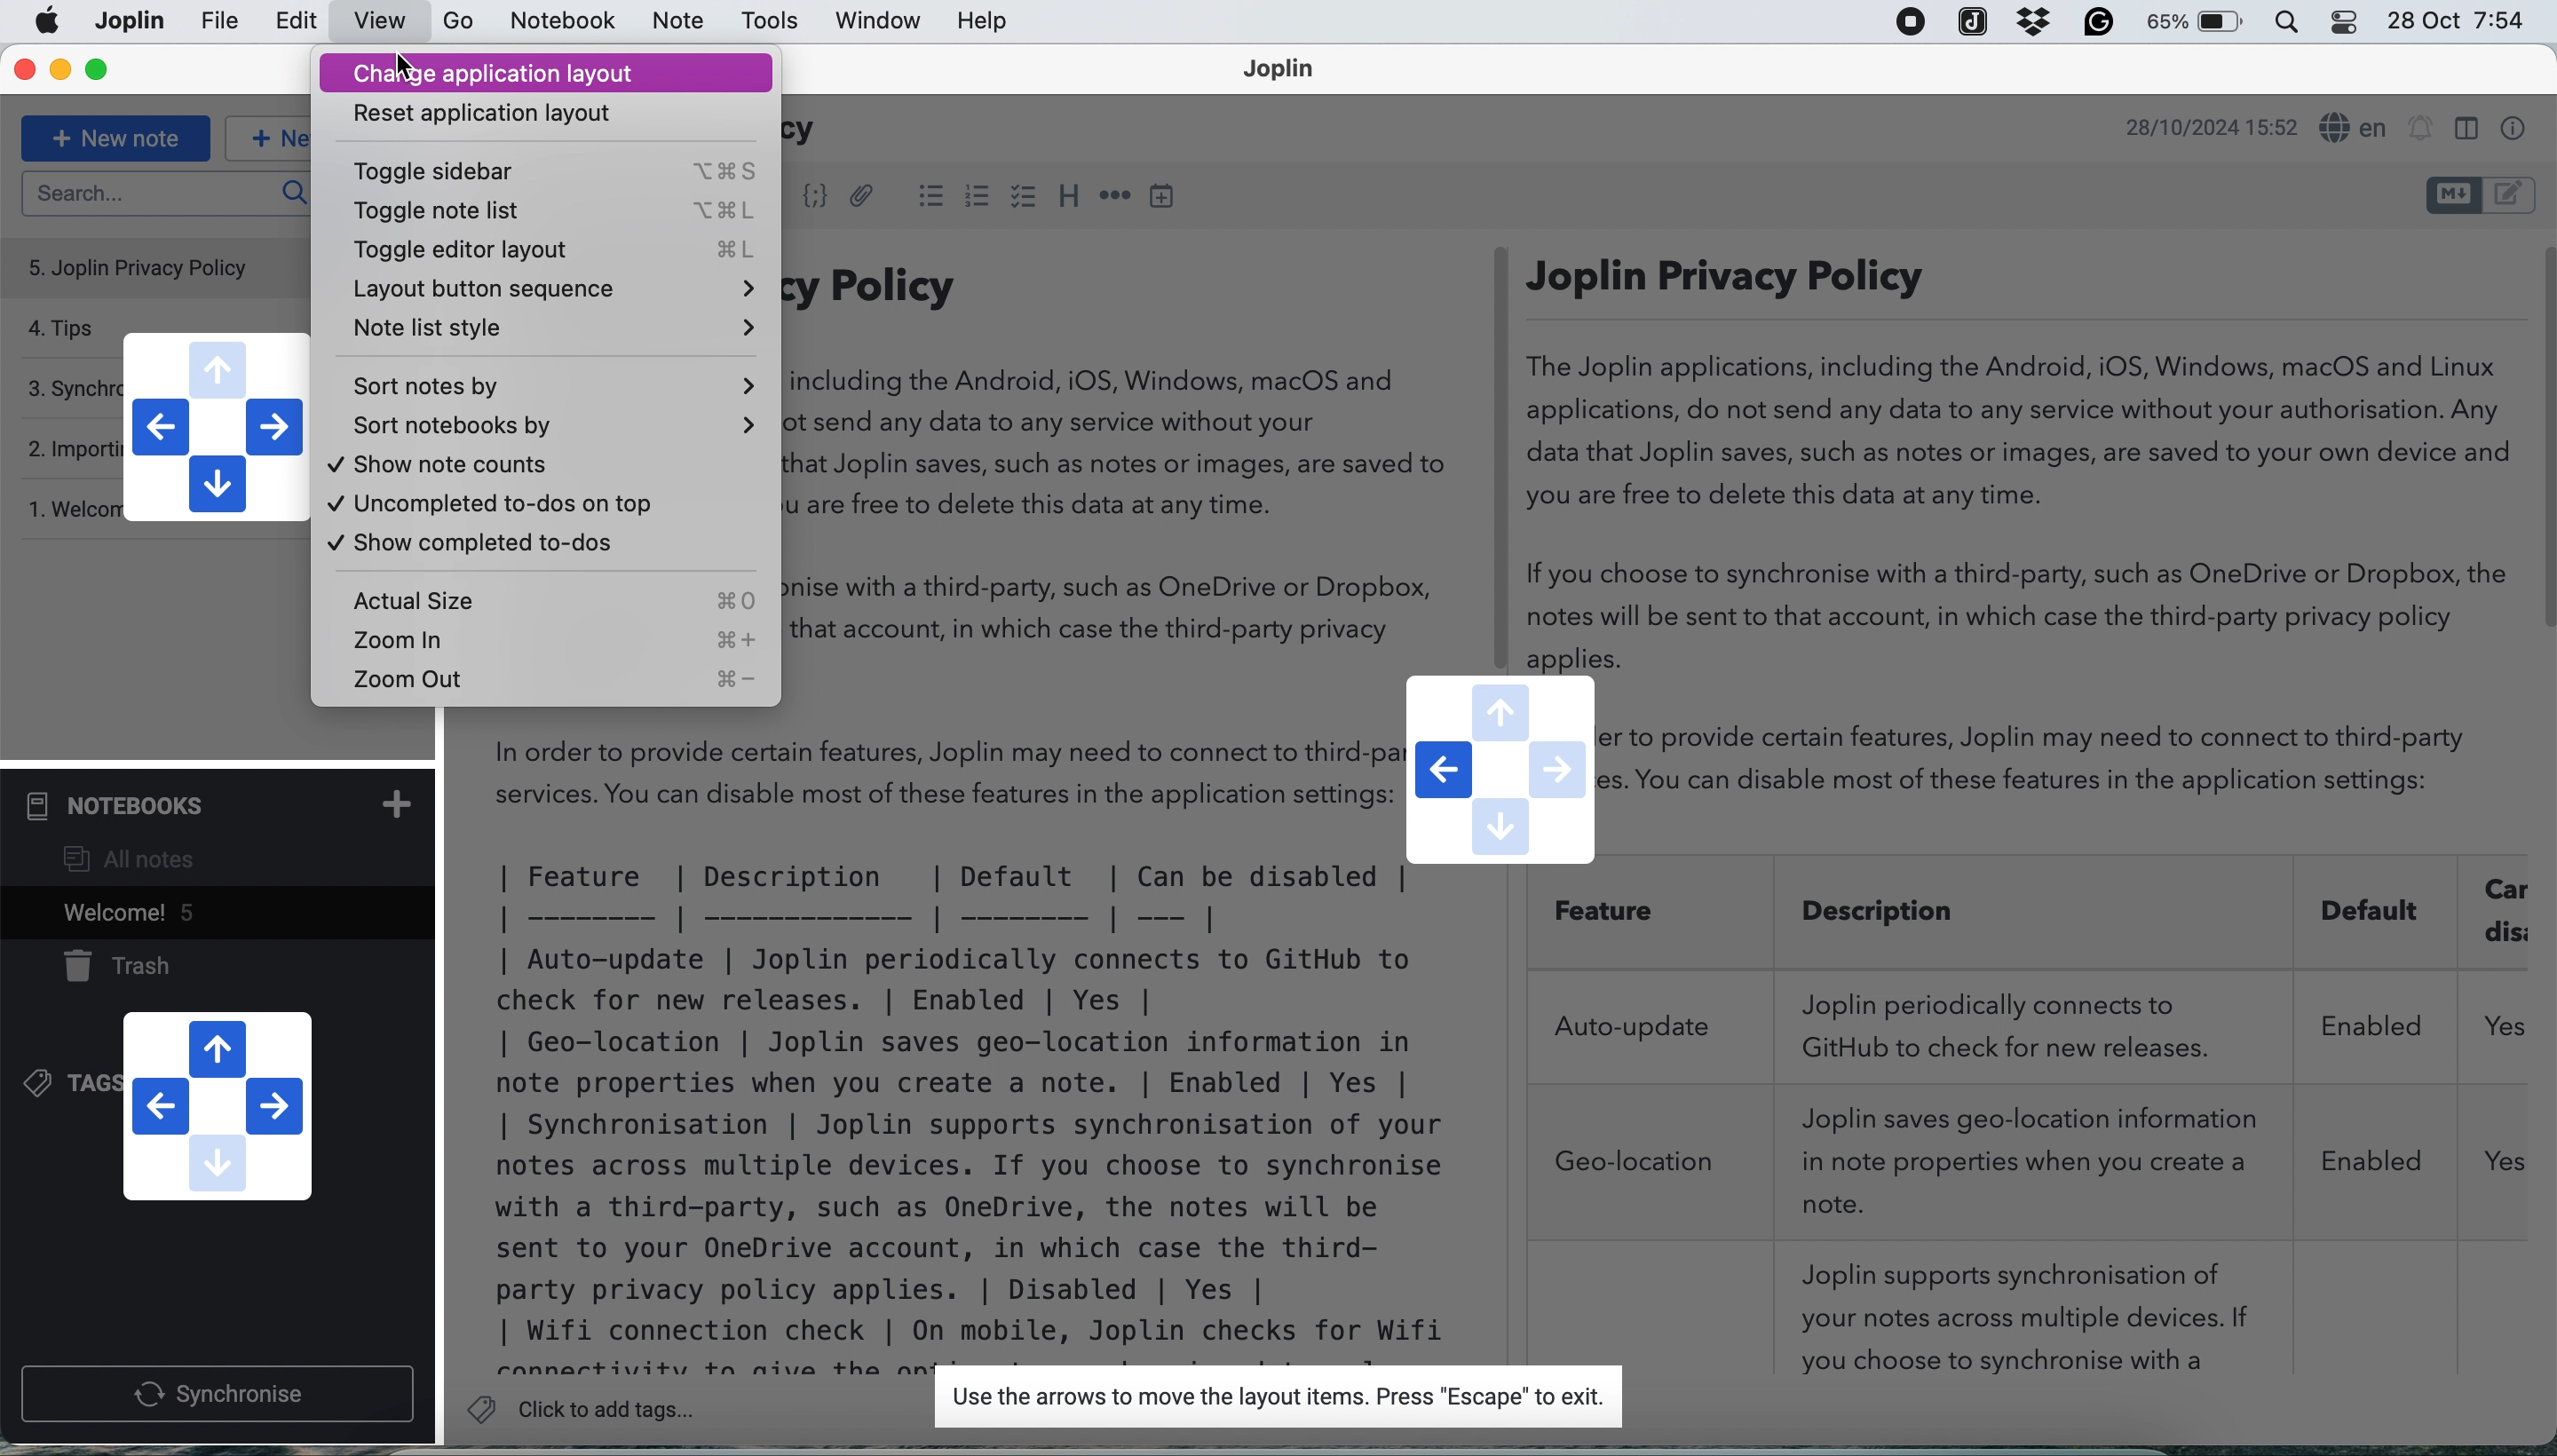  Describe the element at coordinates (22, 70) in the screenshot. I see `close` at that location.